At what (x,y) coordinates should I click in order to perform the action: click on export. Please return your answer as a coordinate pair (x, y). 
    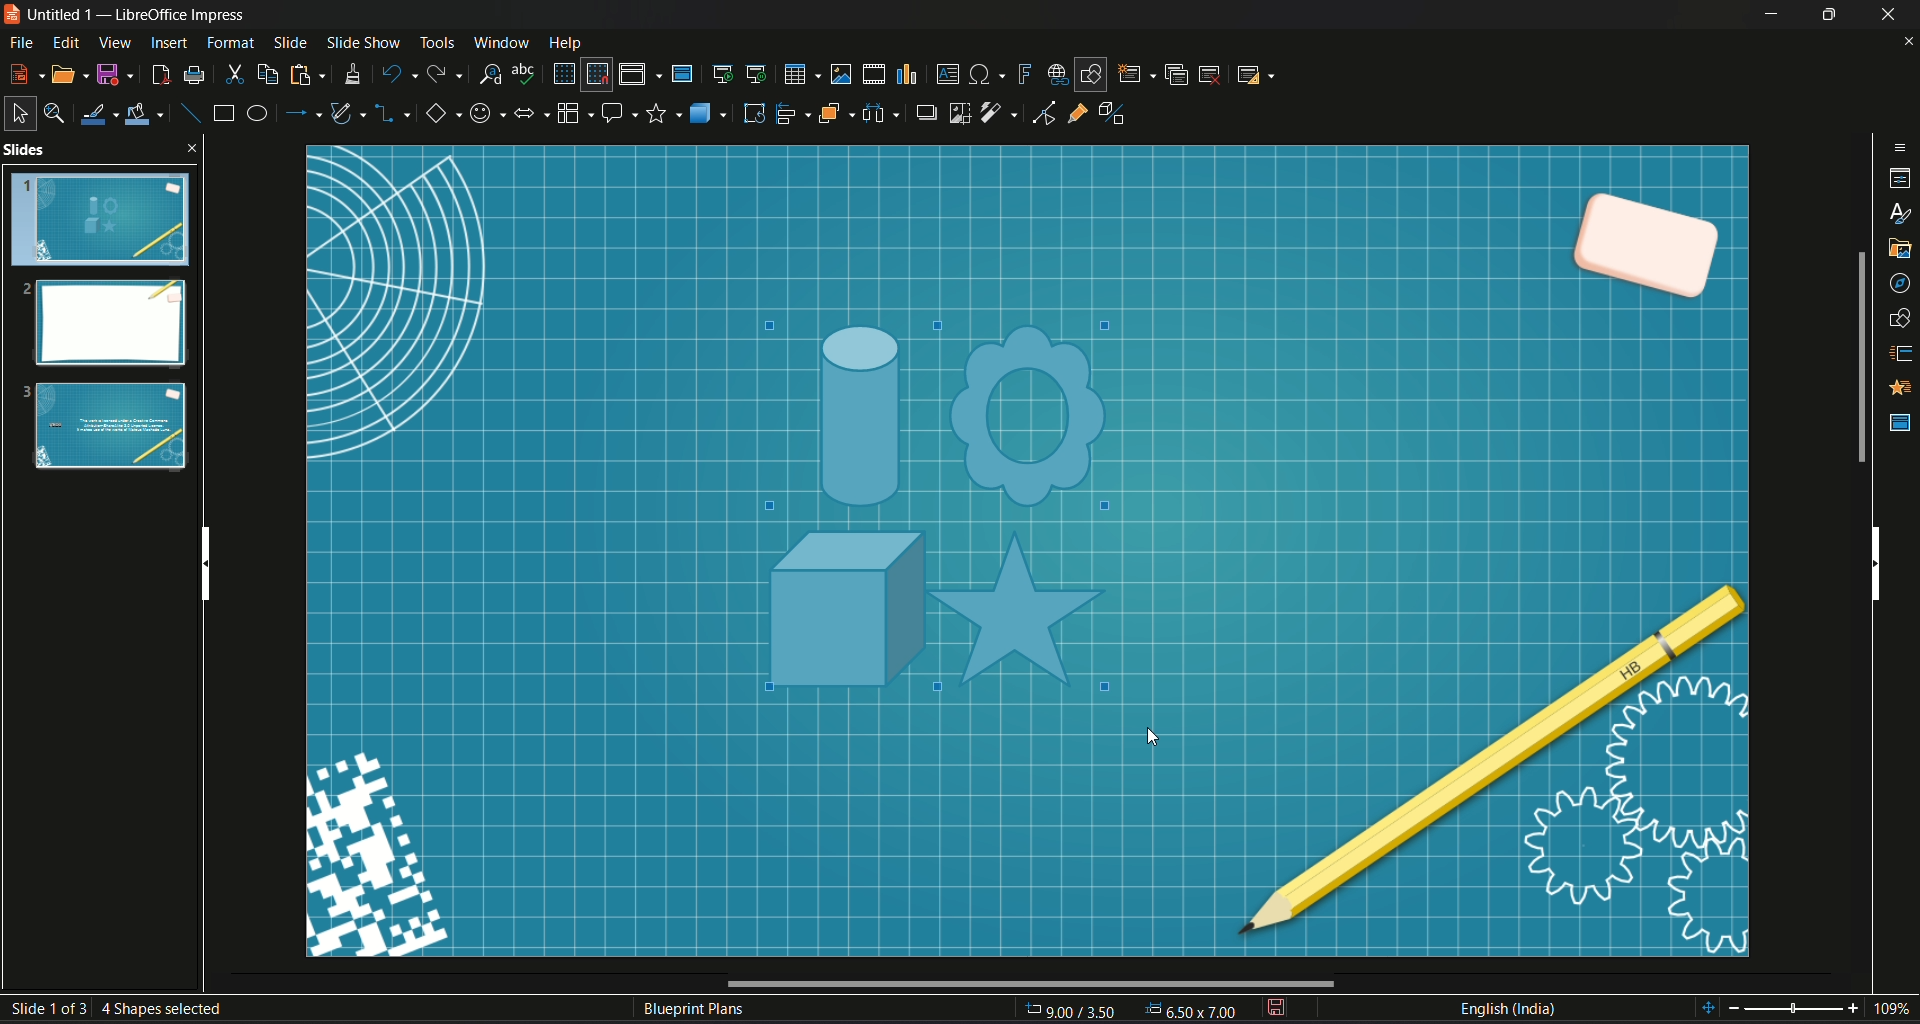
    Looking at the image, I should click on (158, 75).